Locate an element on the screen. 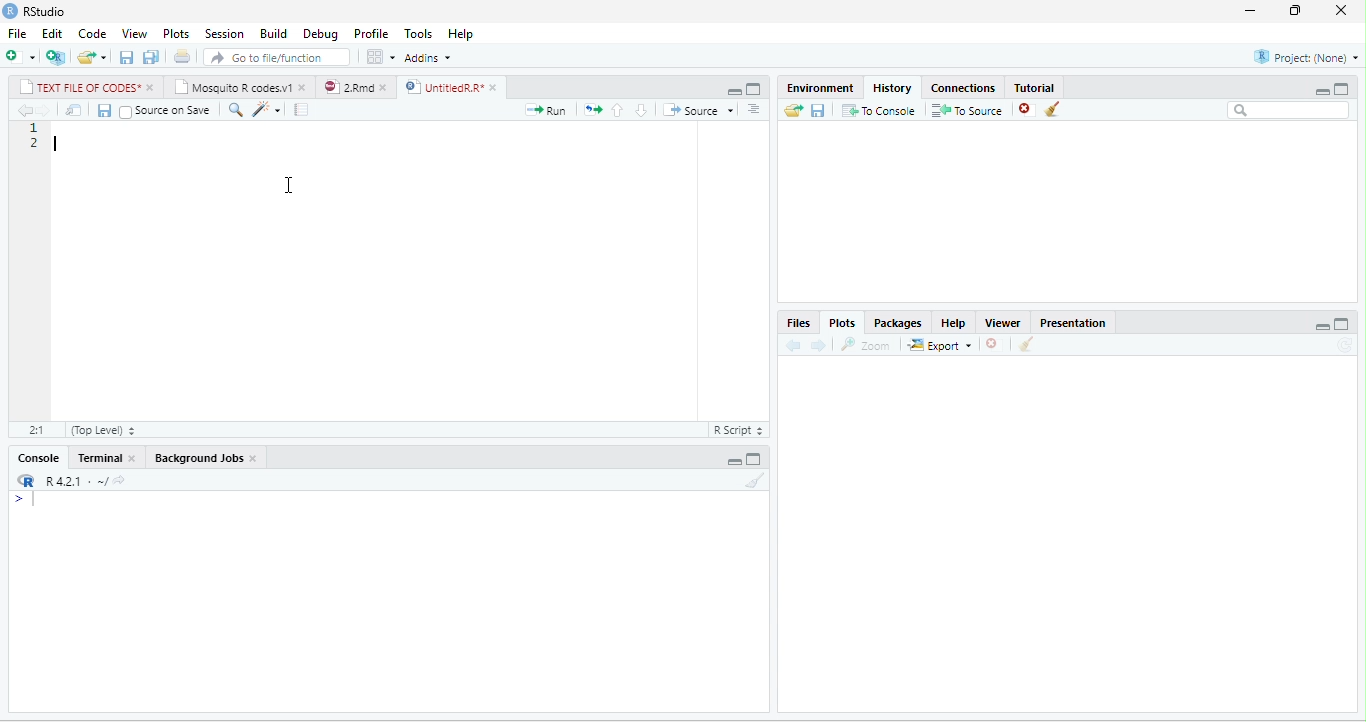 Image resolution: width=1366 pixels, height=722 pixels. options is located at coordinates (380, 56).